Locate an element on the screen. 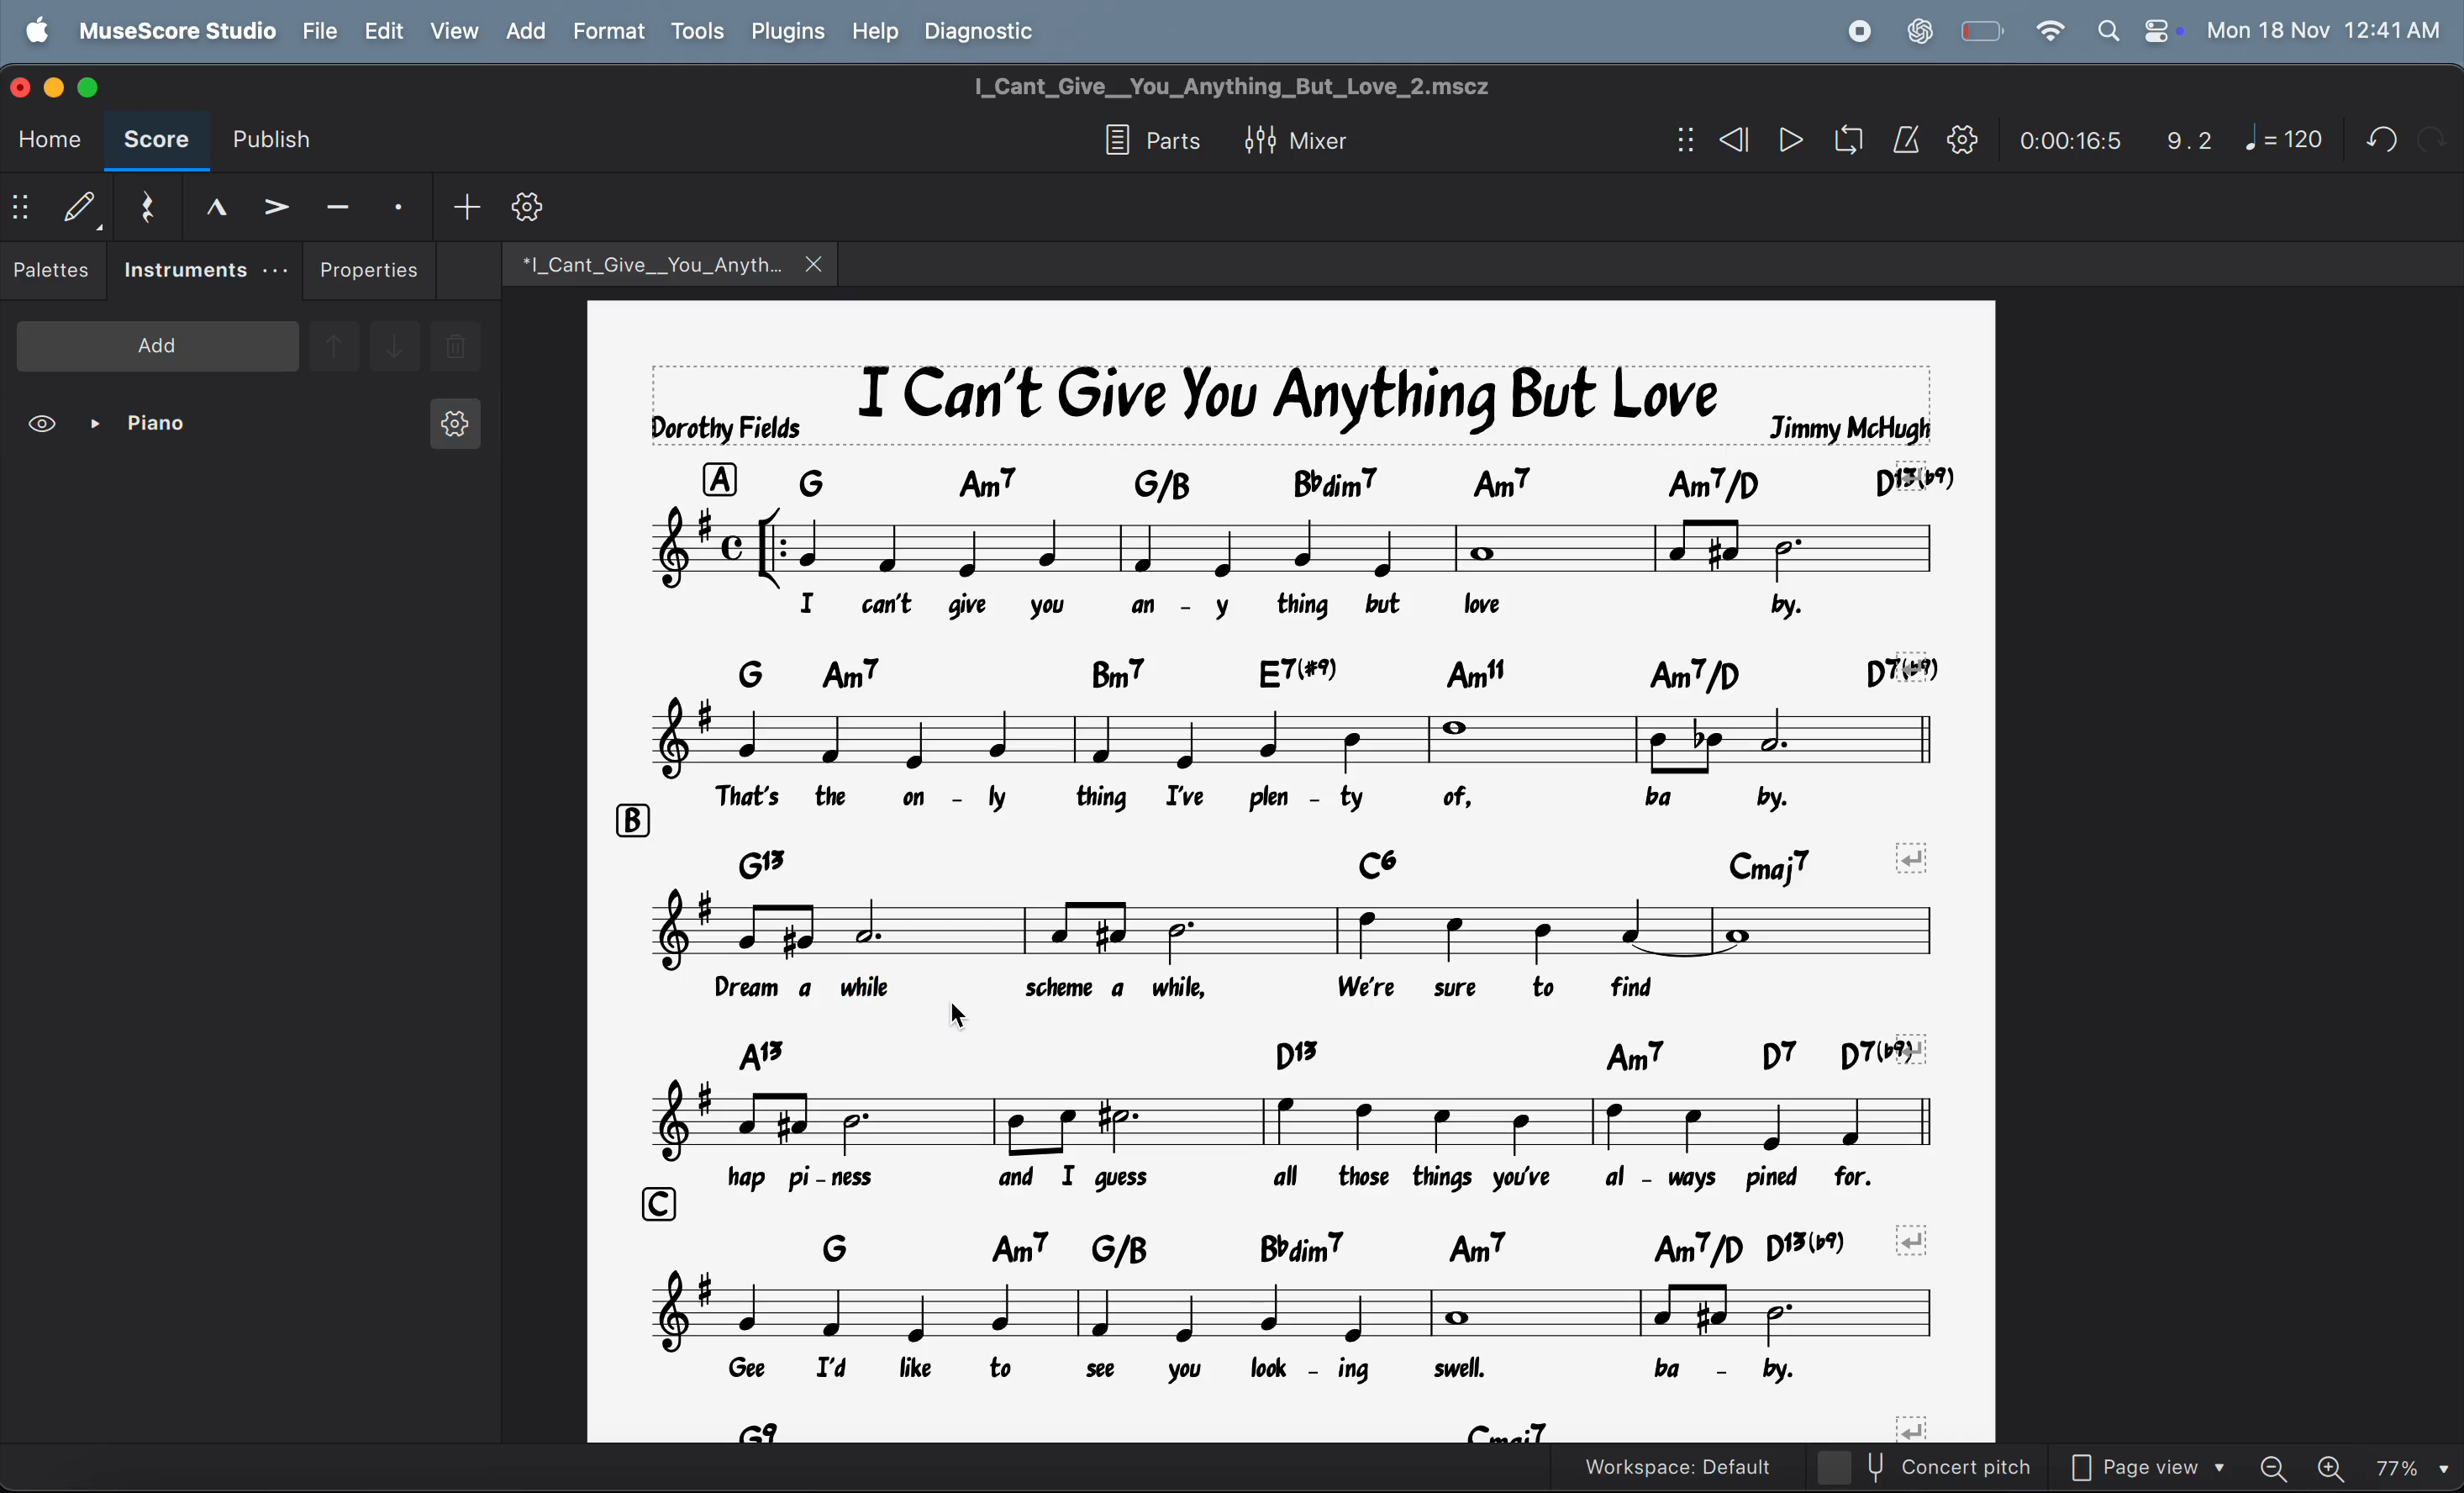  playback loop is located at coordinates (1845, 140).